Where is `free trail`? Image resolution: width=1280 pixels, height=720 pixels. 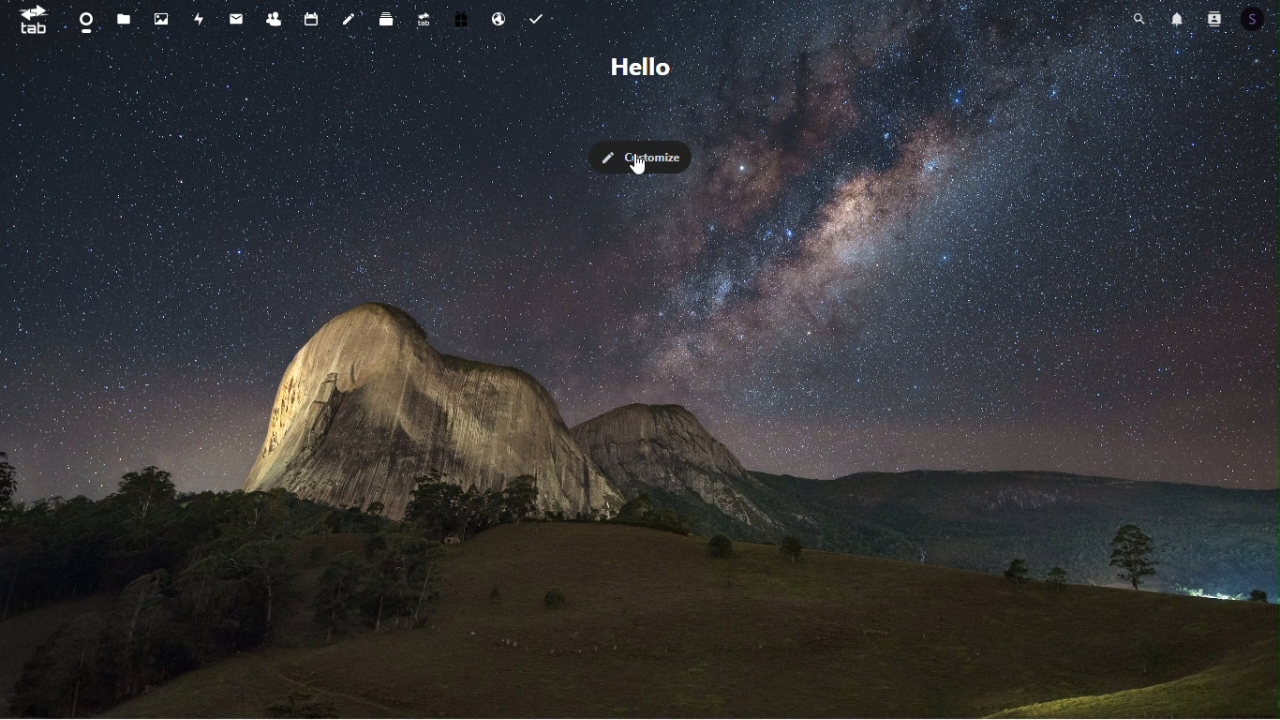 free trail is located at coordinates (461, 22).